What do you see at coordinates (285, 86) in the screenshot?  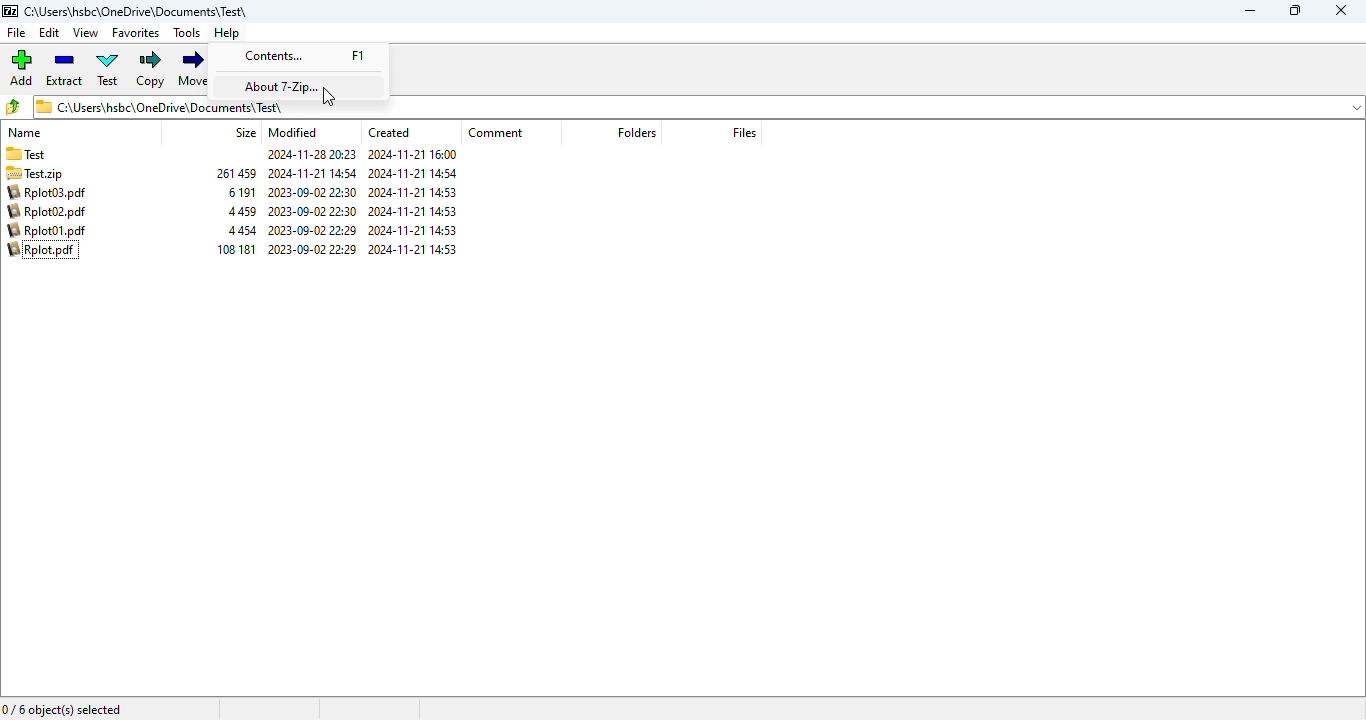 I see `about 7-Zip` at bounding box center [285, 86].